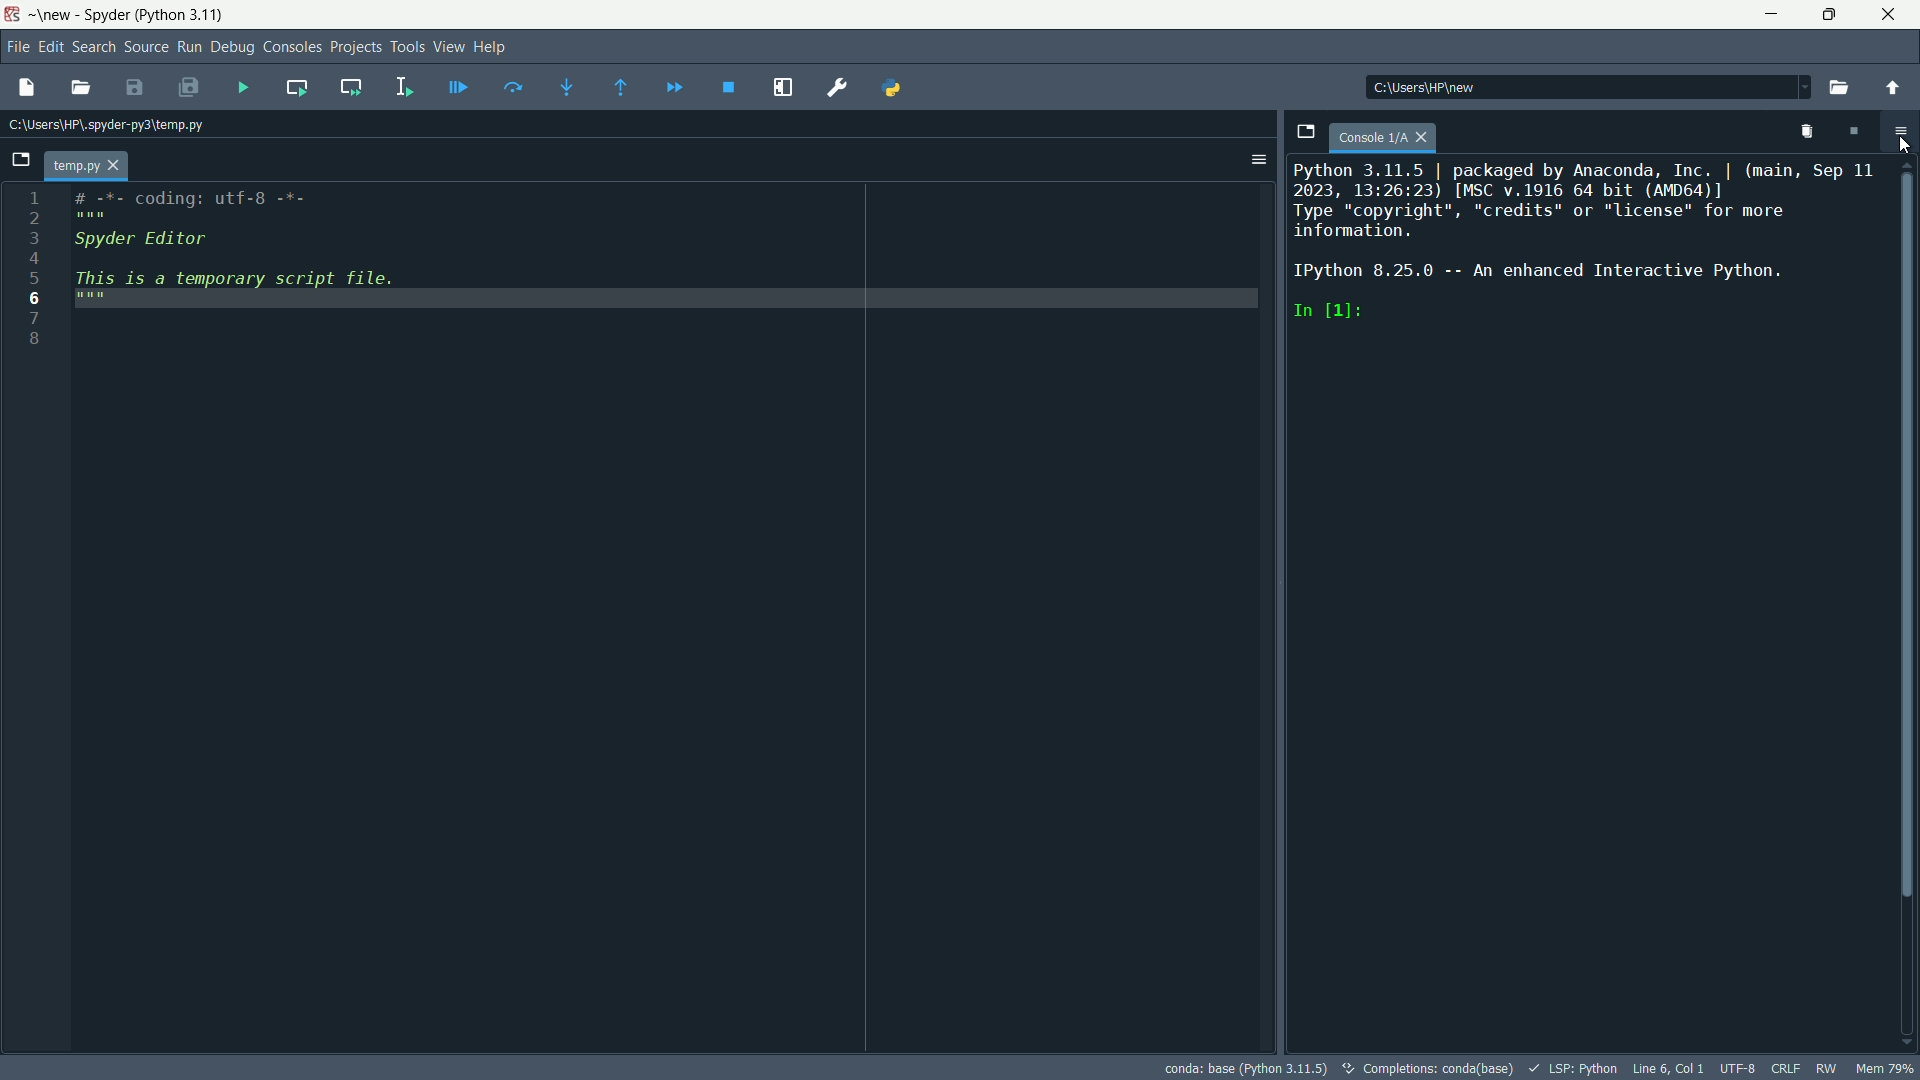 The width and height of the screenshot is (1920, 1080). Describe the element at coordinates (1786, 1067) in the screenshot. I see `CRFL` at that location.